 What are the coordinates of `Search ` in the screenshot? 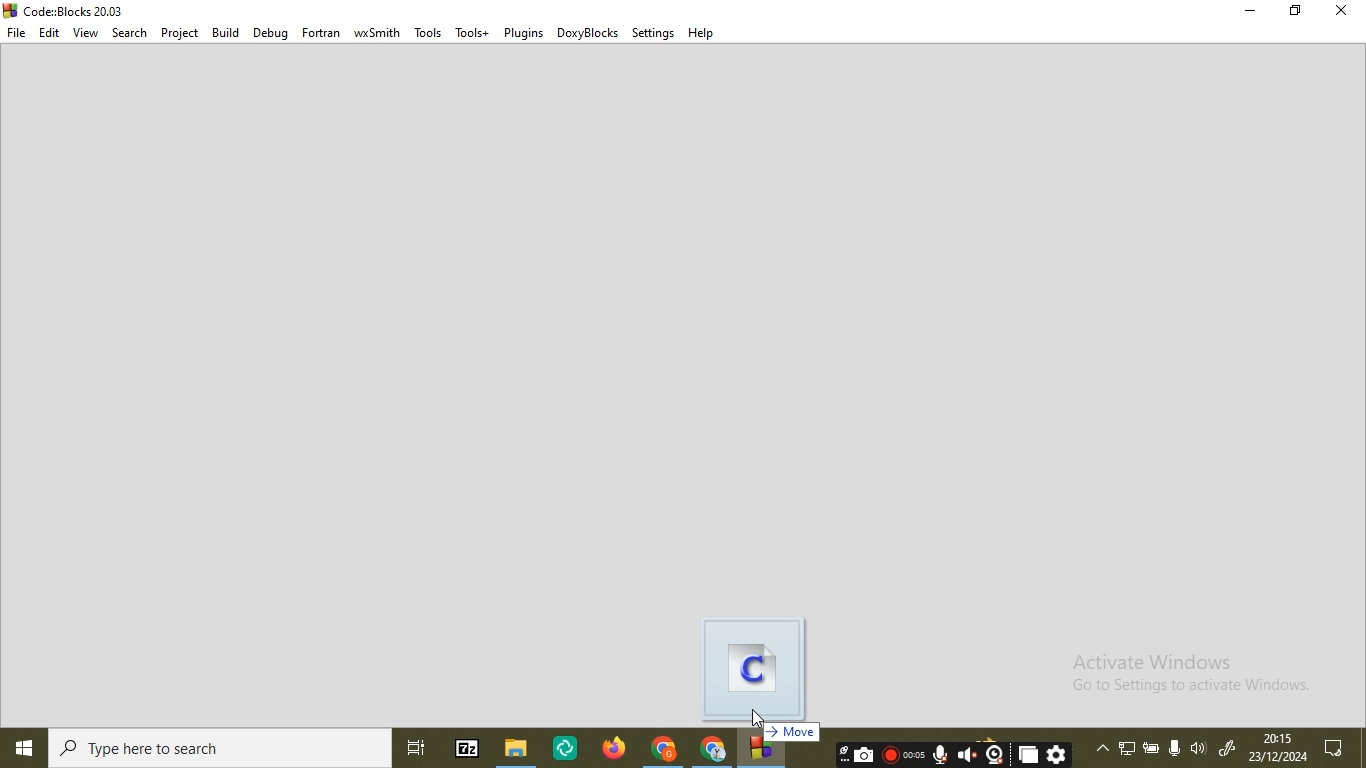 It's located at (131, 33).